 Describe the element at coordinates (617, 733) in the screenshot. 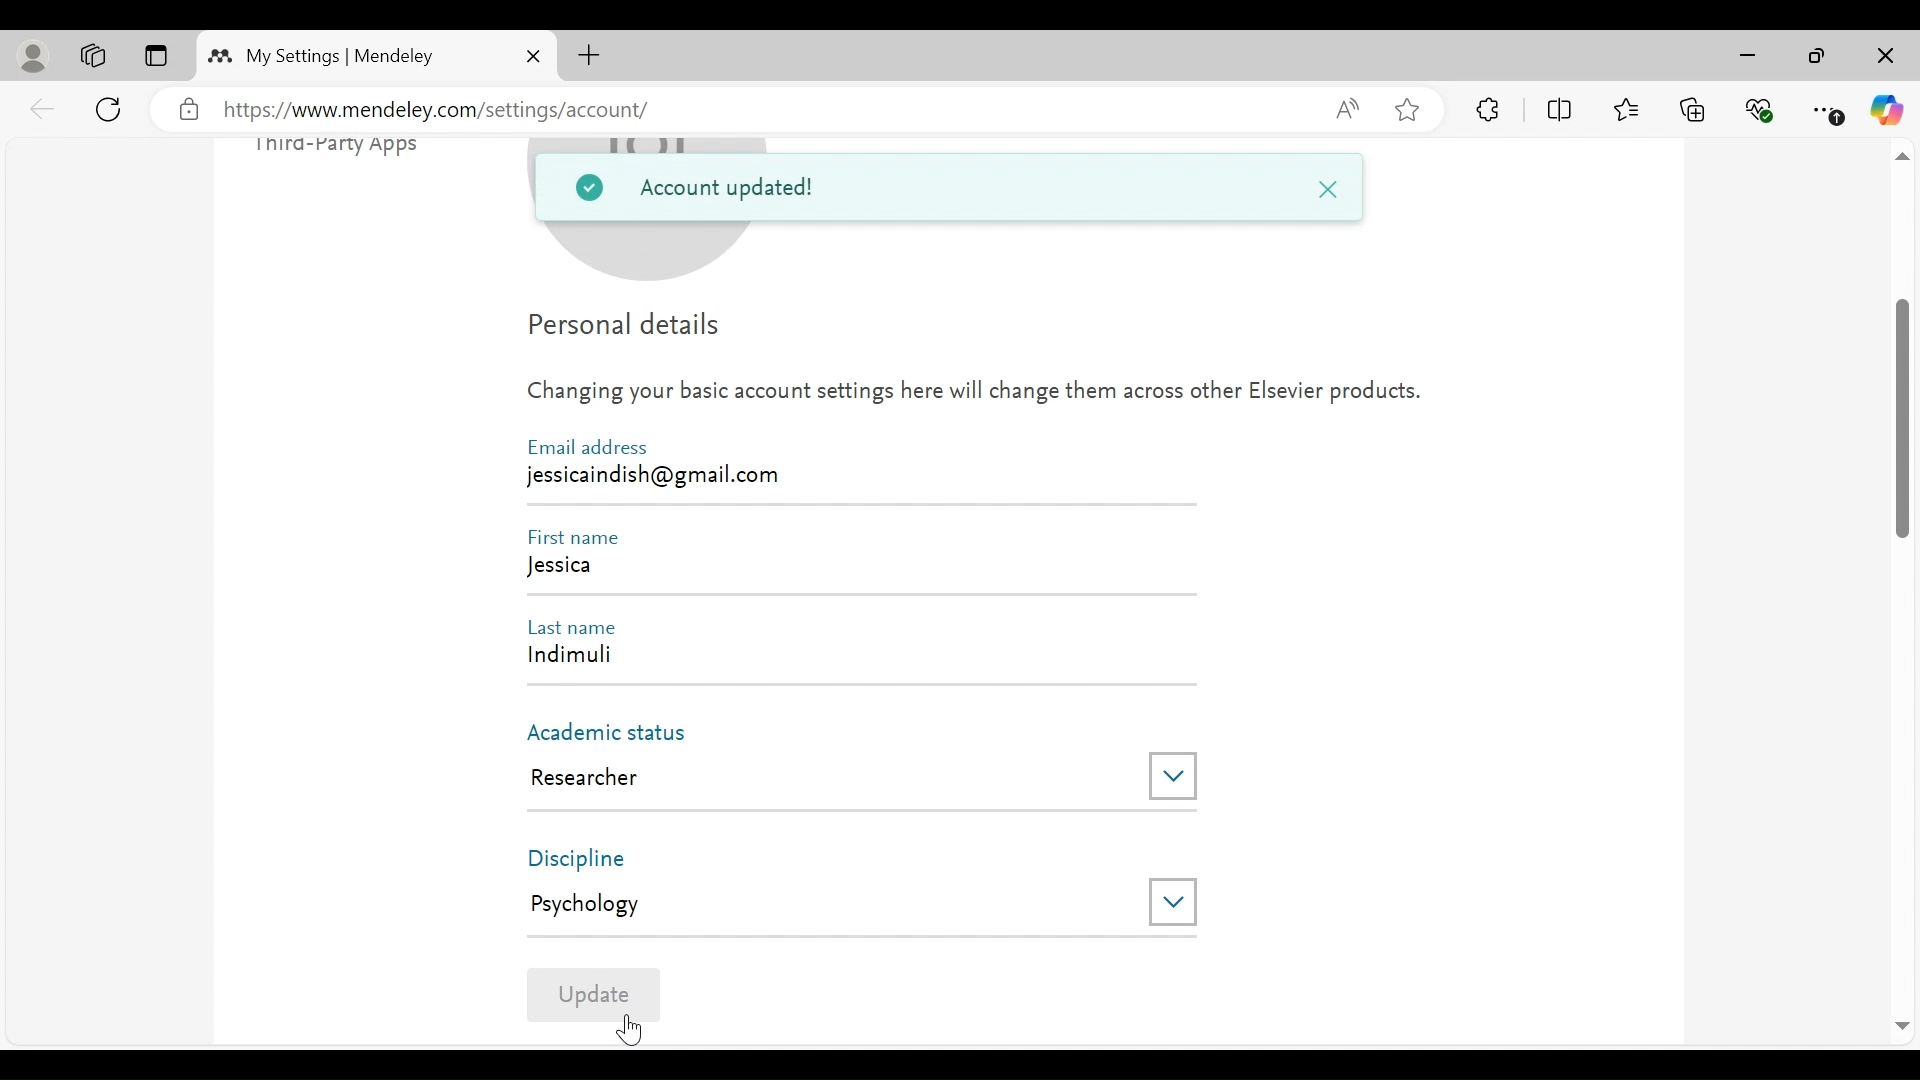

I see `Academic Status` at that location.